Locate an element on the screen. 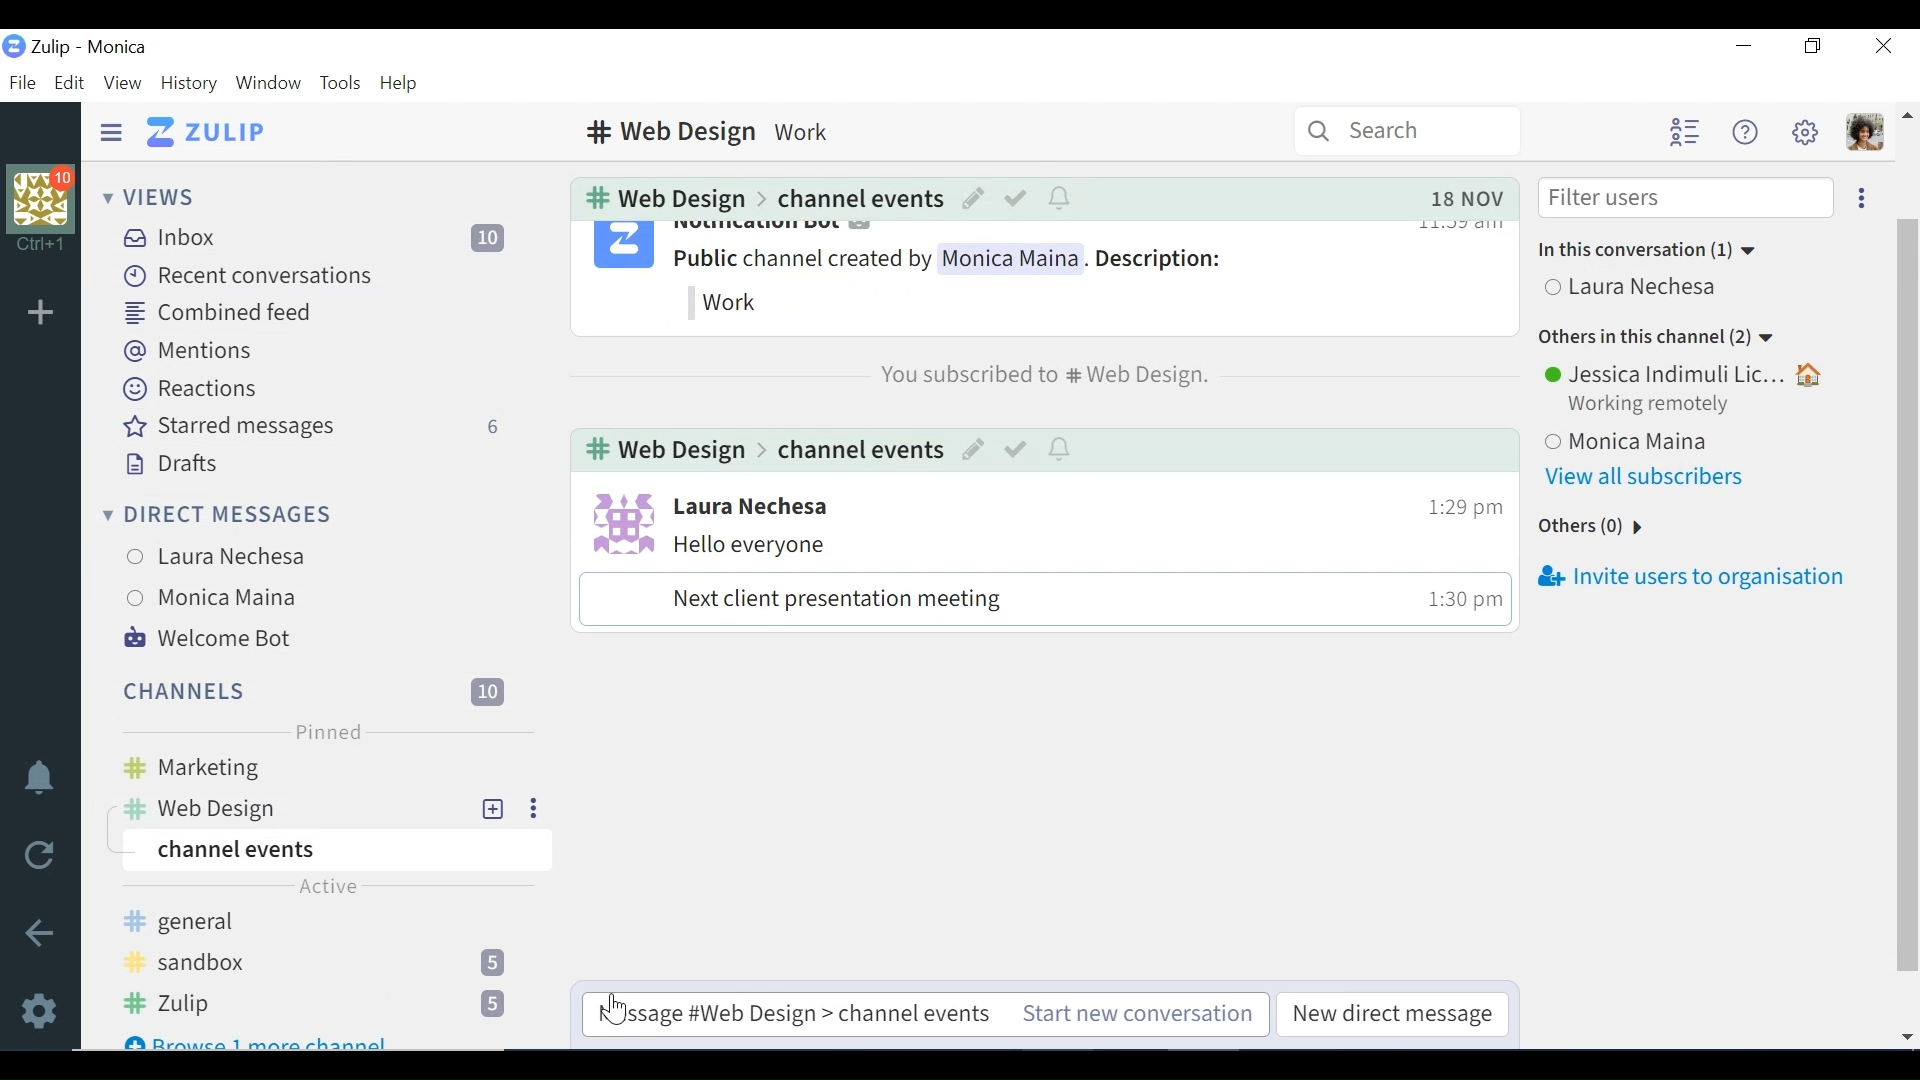 Image resolution: width=1920 pixels, height=1080 pixels. Invite users to organisation is located at coordinates (1689, 580).